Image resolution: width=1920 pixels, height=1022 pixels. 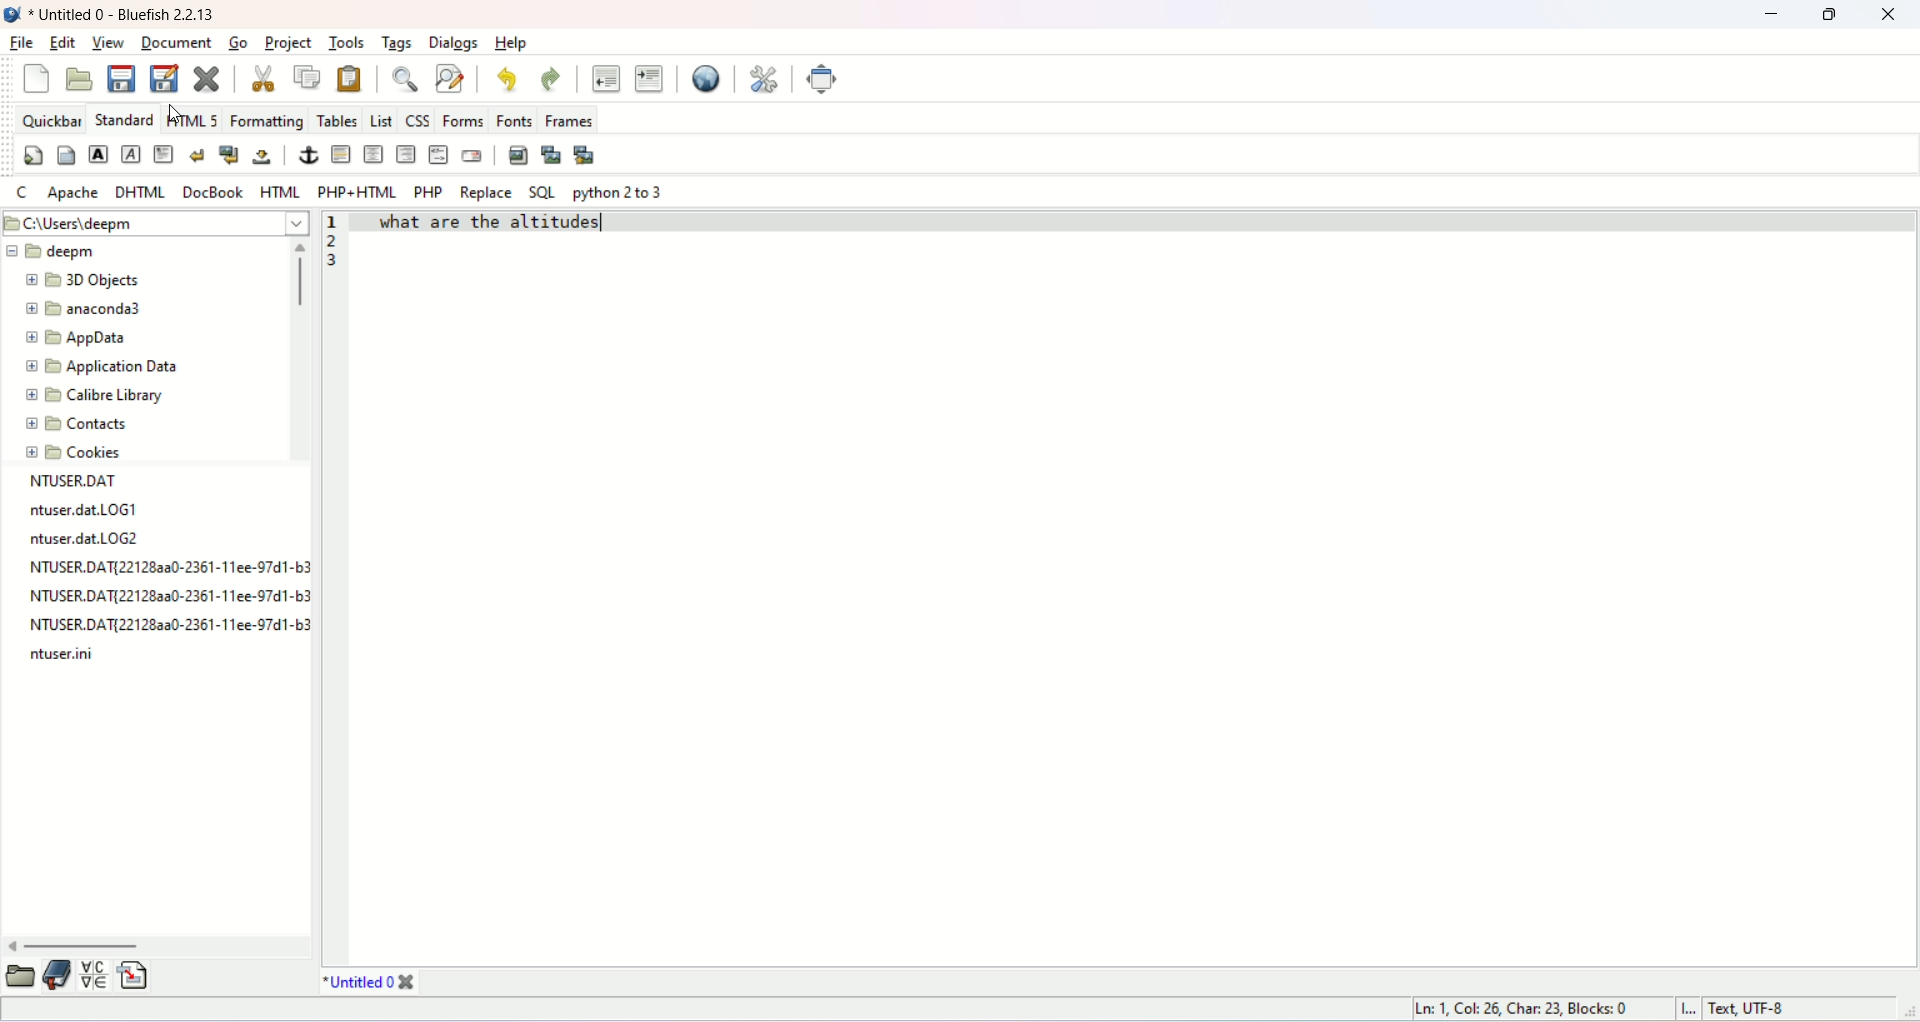 What do you see at coordinates (408, 79) in the screenshot?
I see `show find bar` at bounding box center [408, 79].